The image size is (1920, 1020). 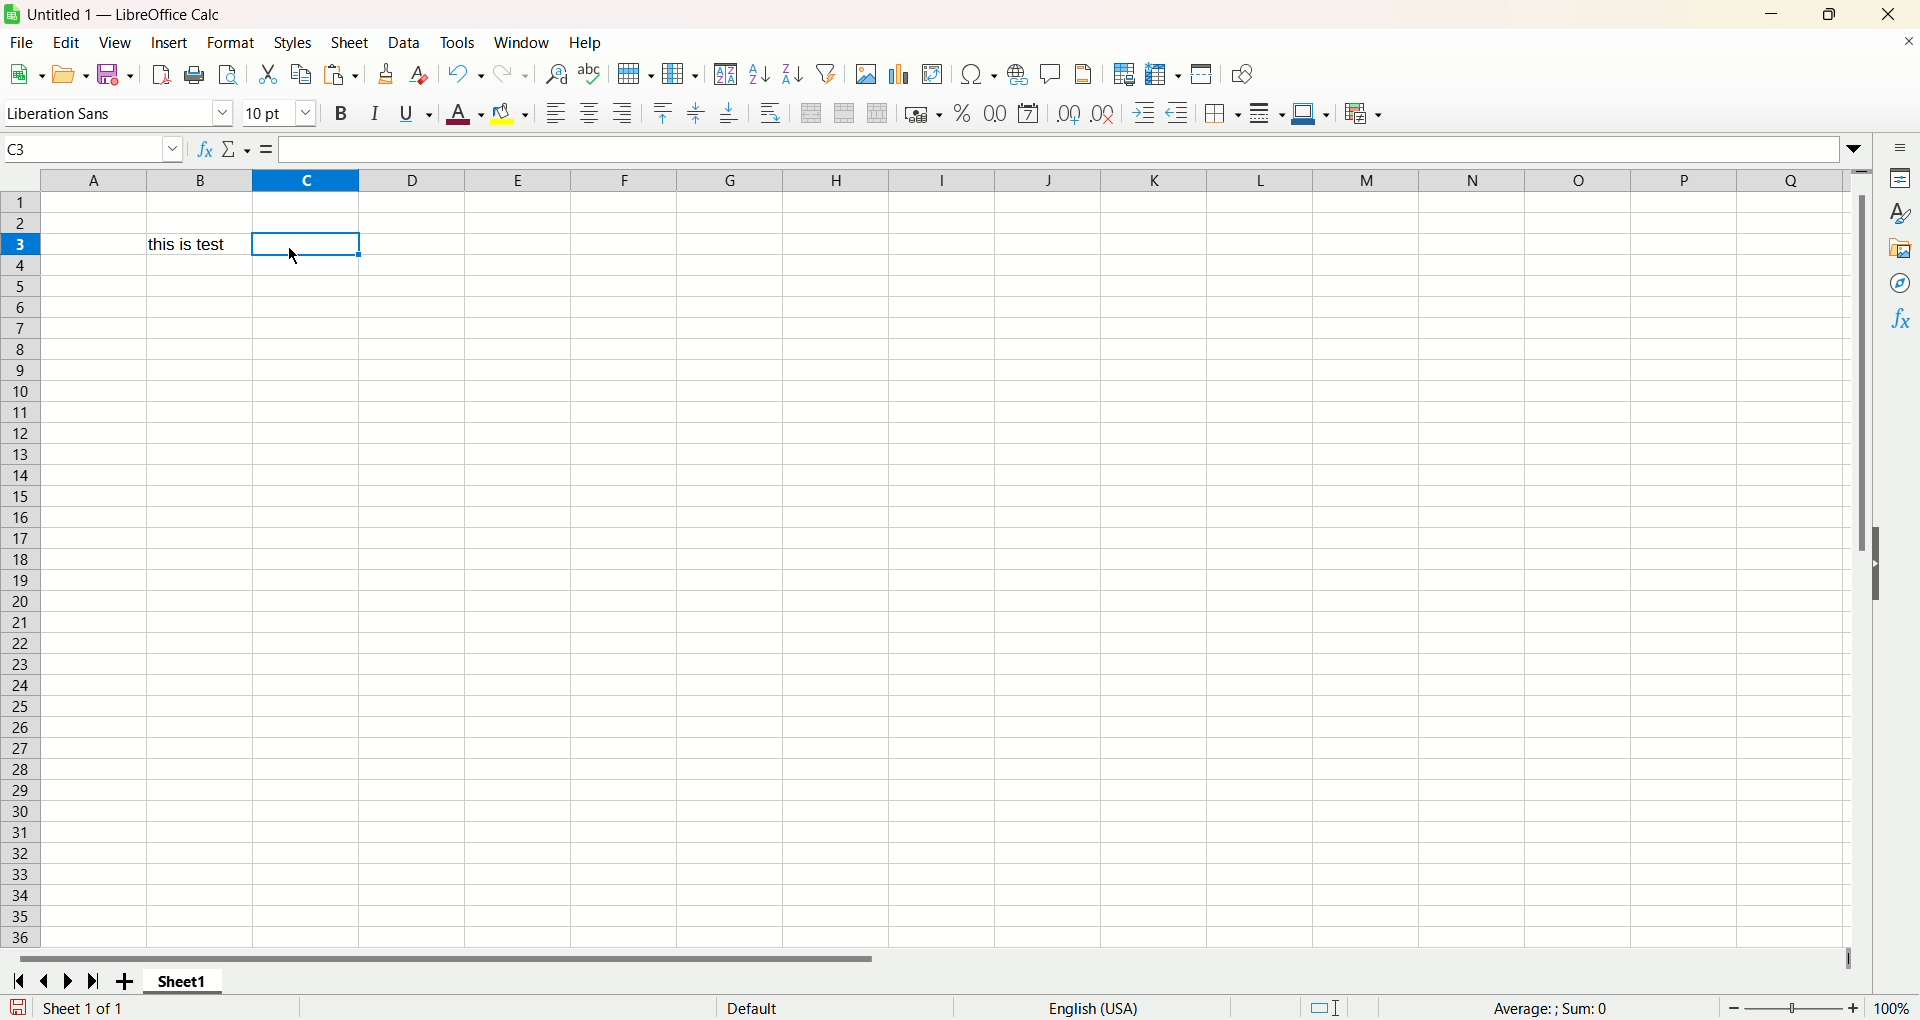 I want to click on sort ascending, so click(x=756, y=74).